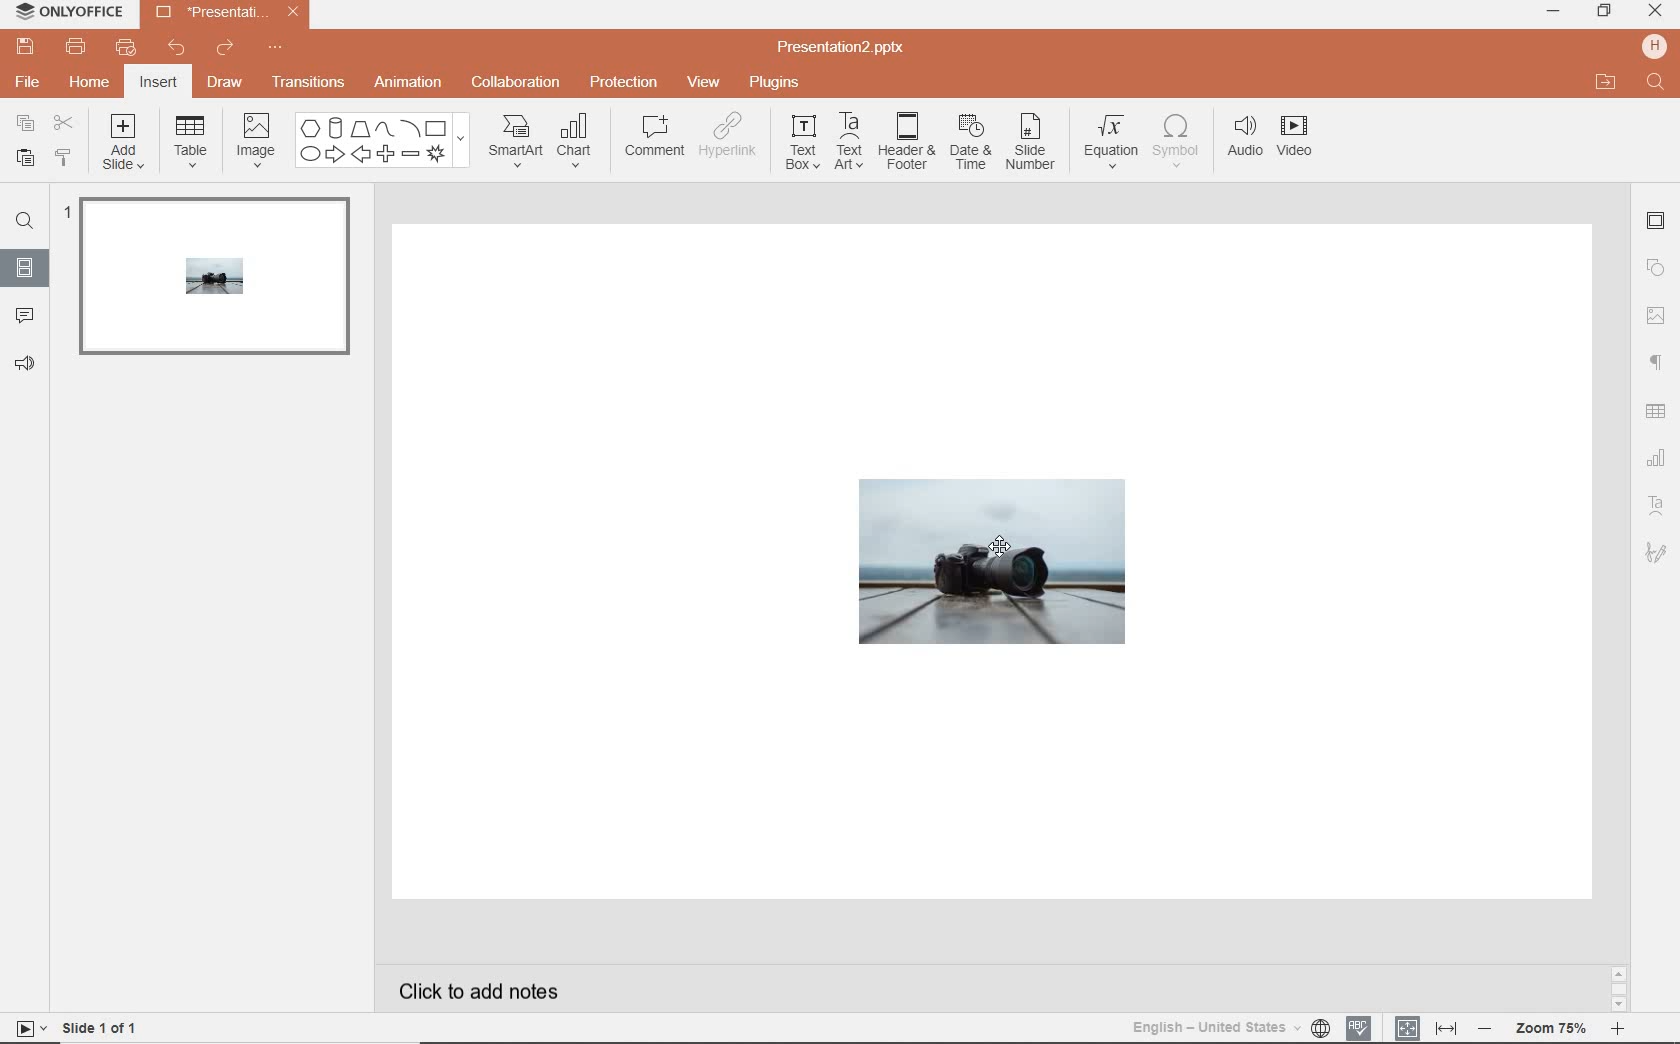  I want to click on slides, so click(24, 268).